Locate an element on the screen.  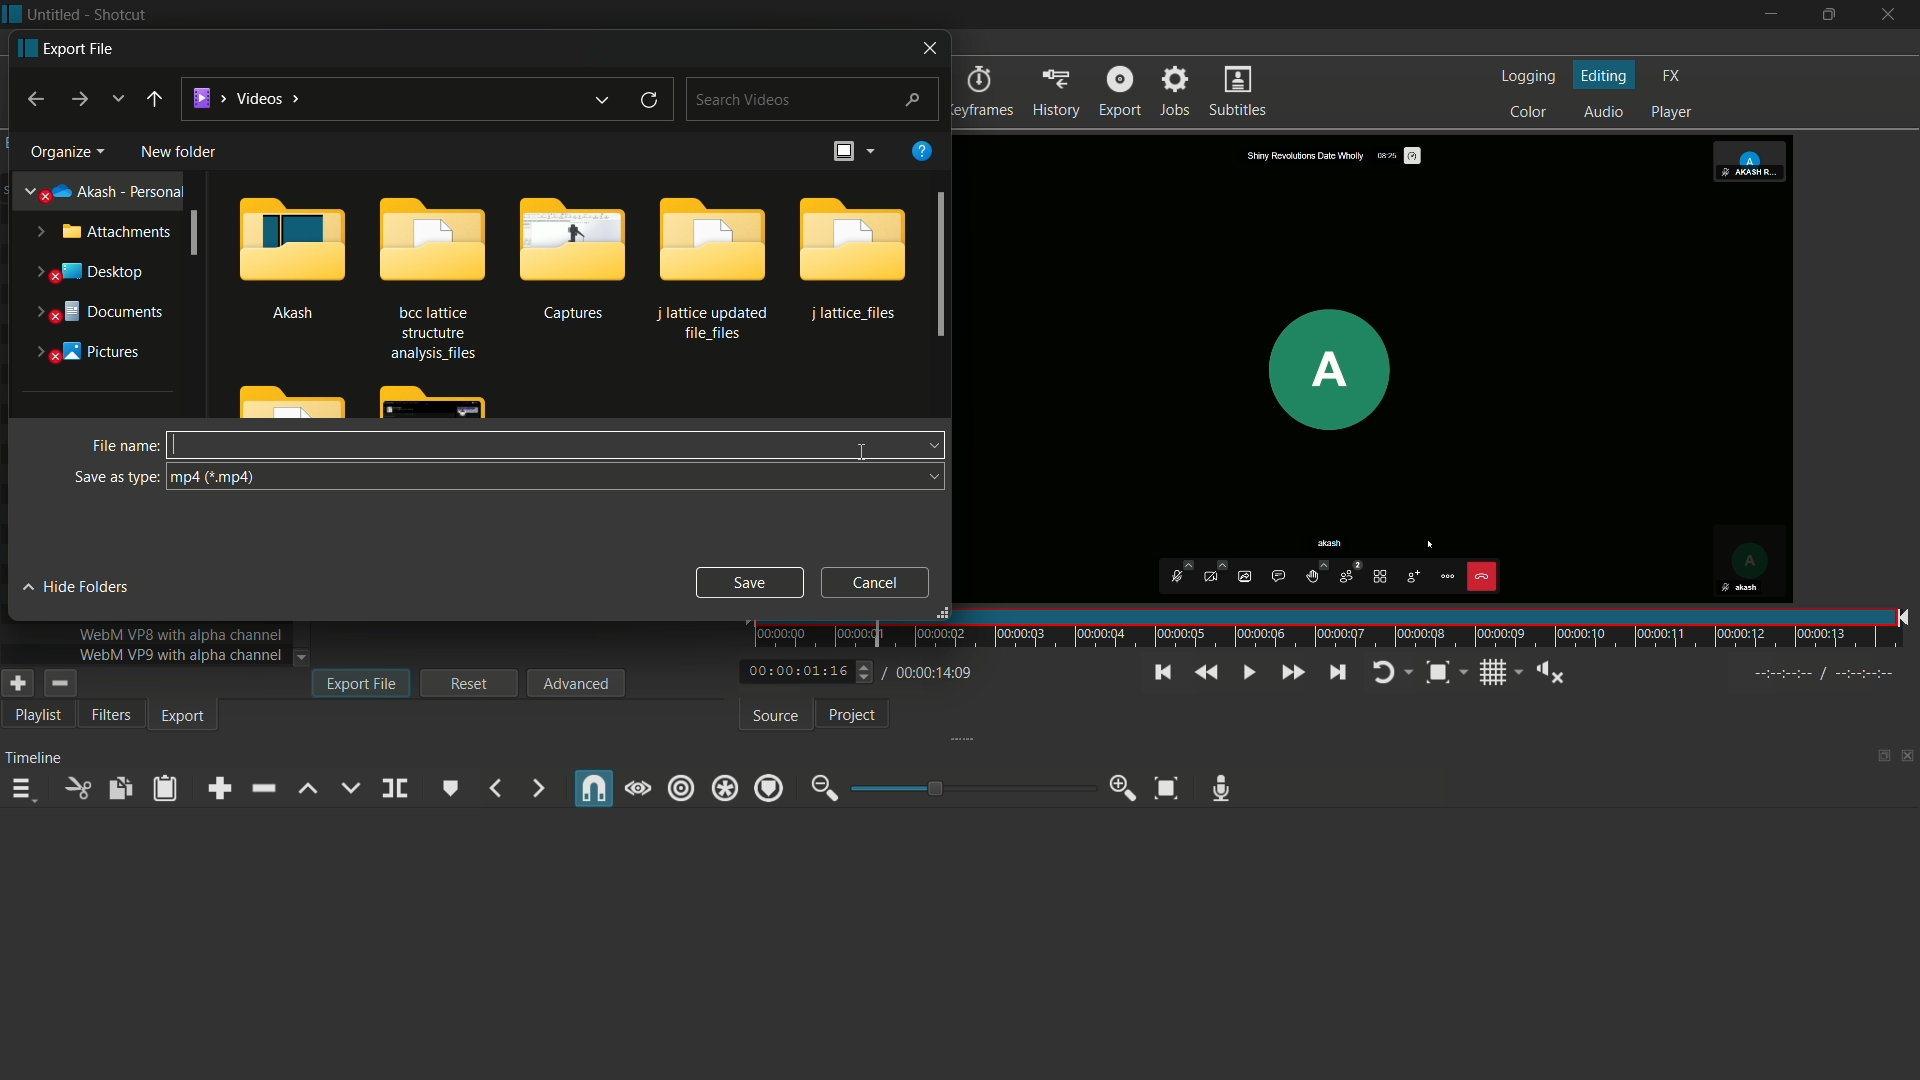
folder-1 is located at coordinates (293, 254).